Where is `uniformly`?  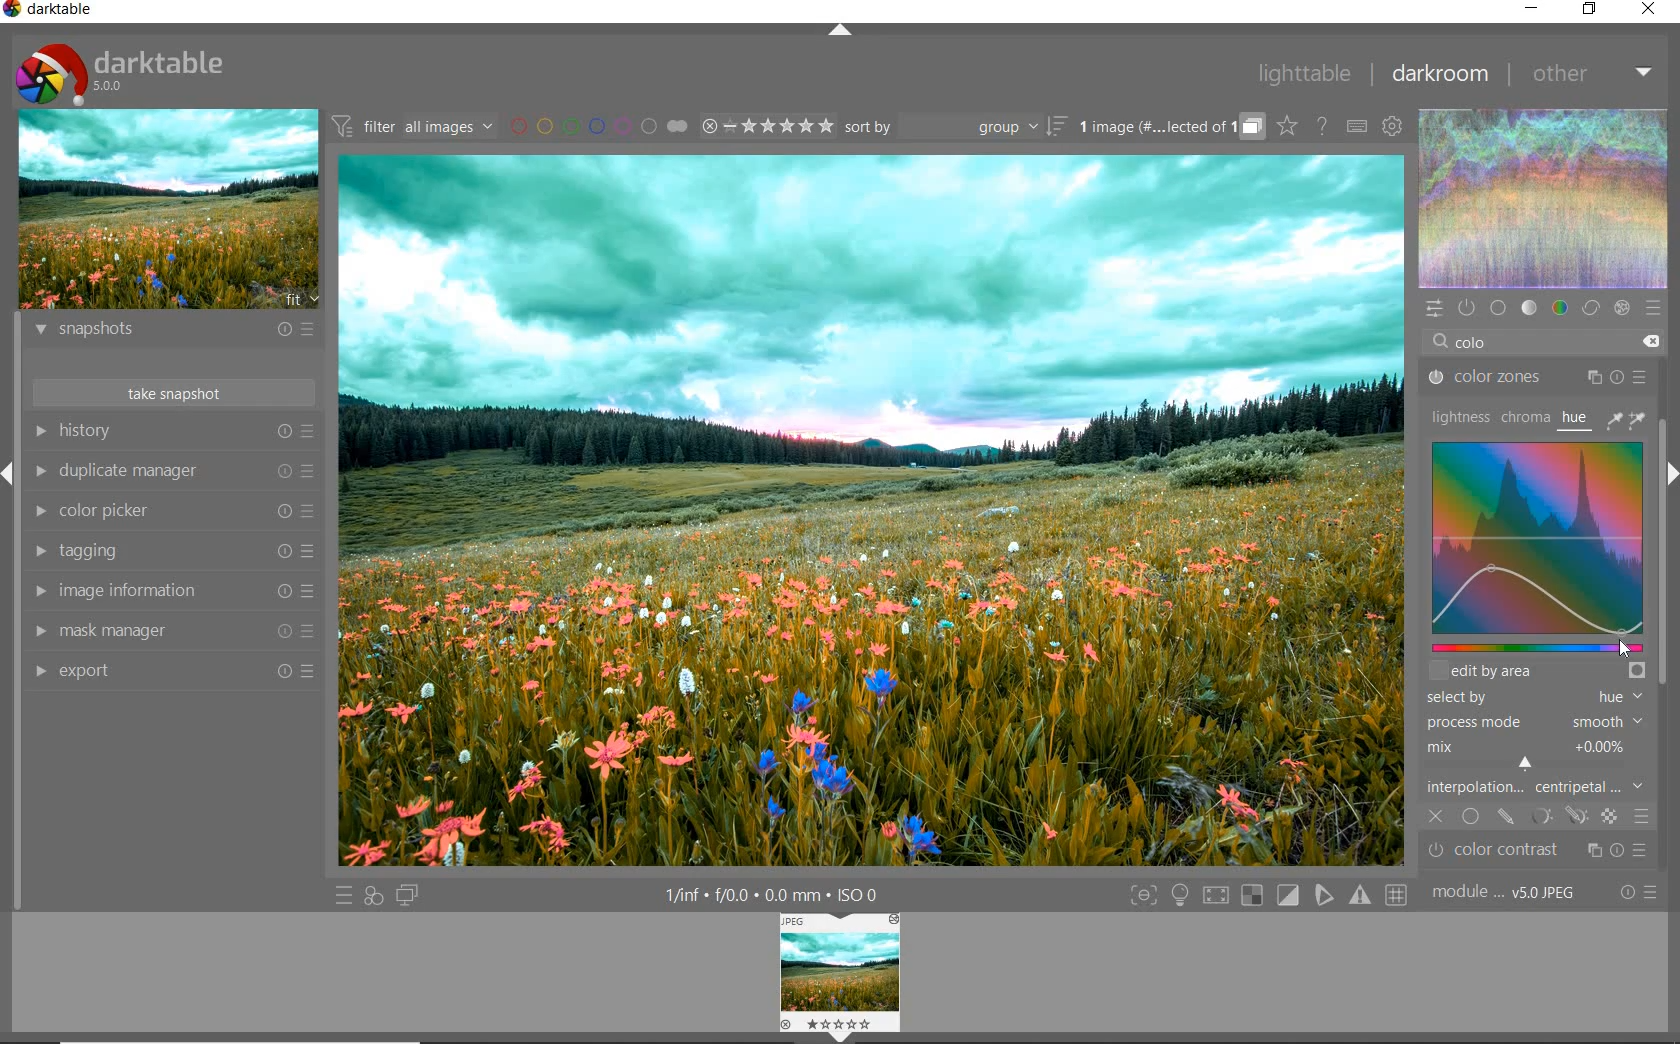
uniformly is located at coordinates (1472, 817).